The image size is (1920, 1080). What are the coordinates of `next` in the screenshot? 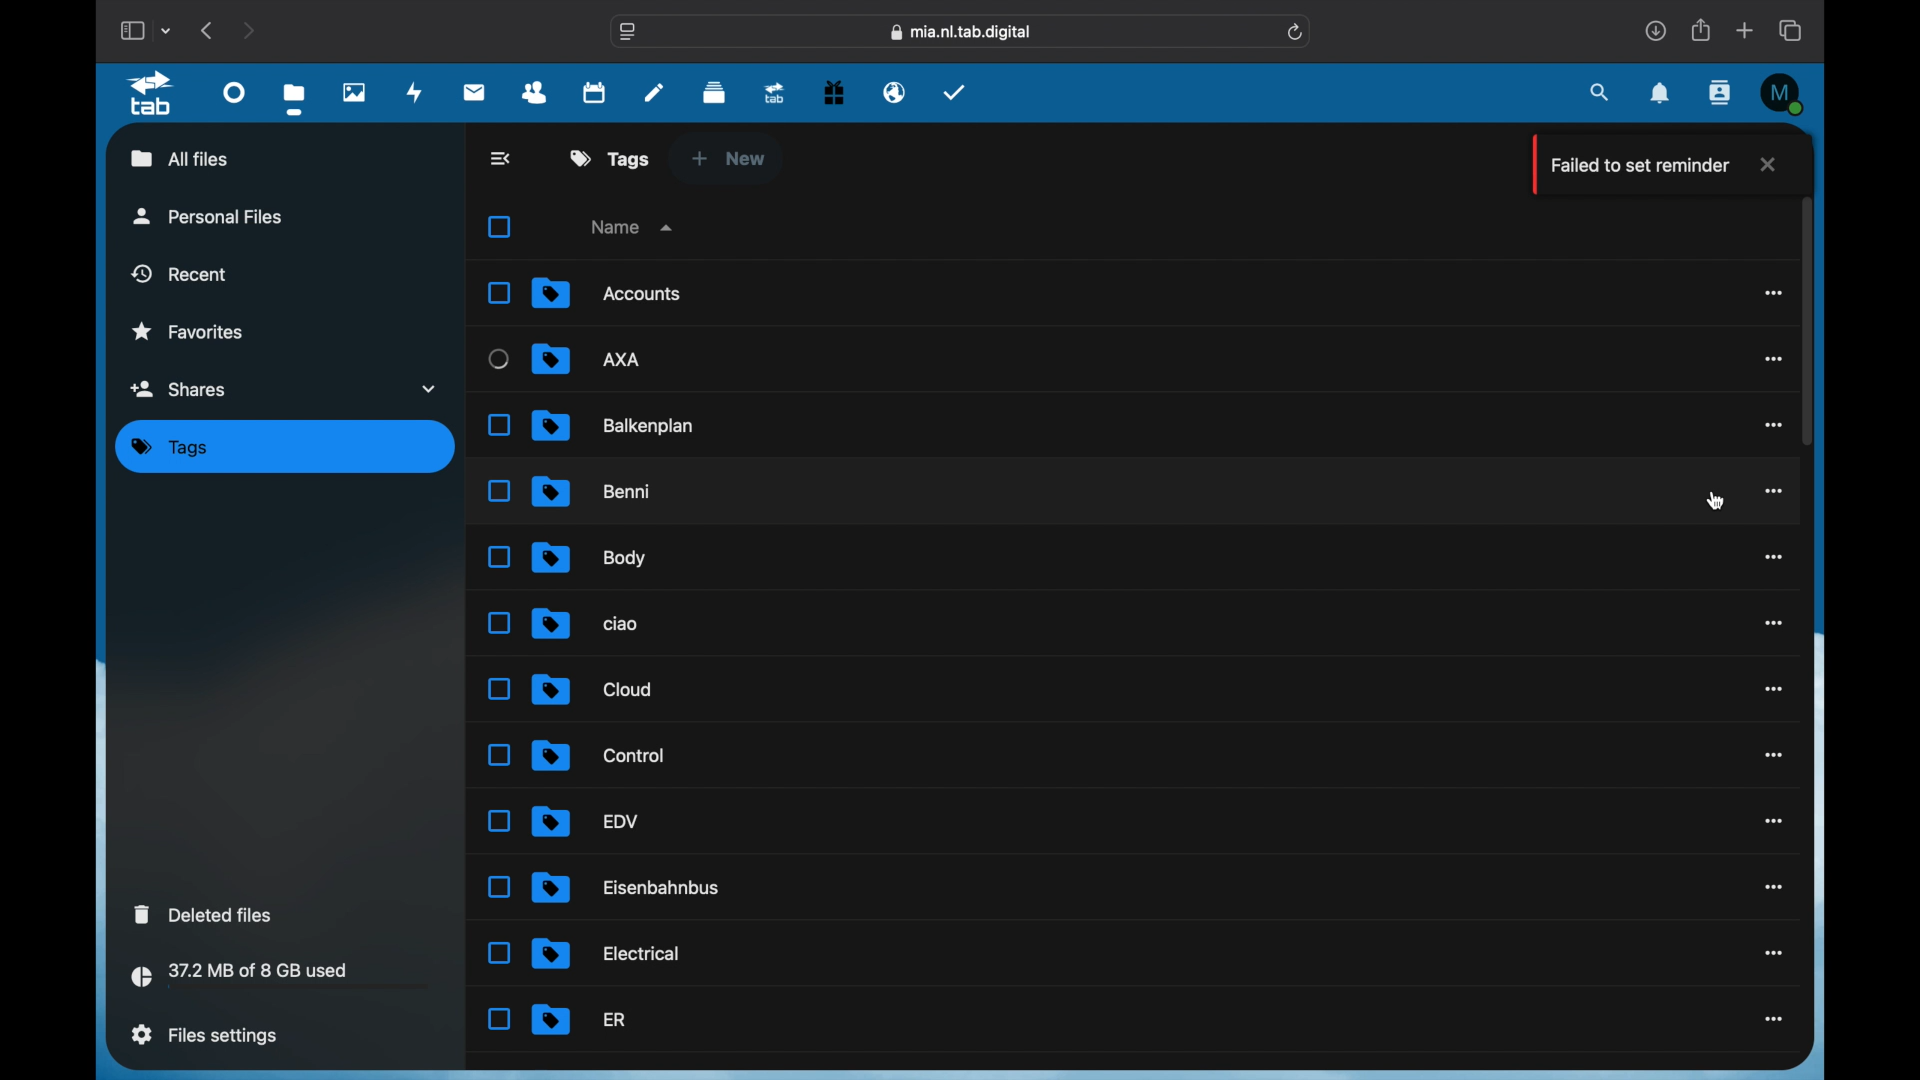 It's located at (251, 30).